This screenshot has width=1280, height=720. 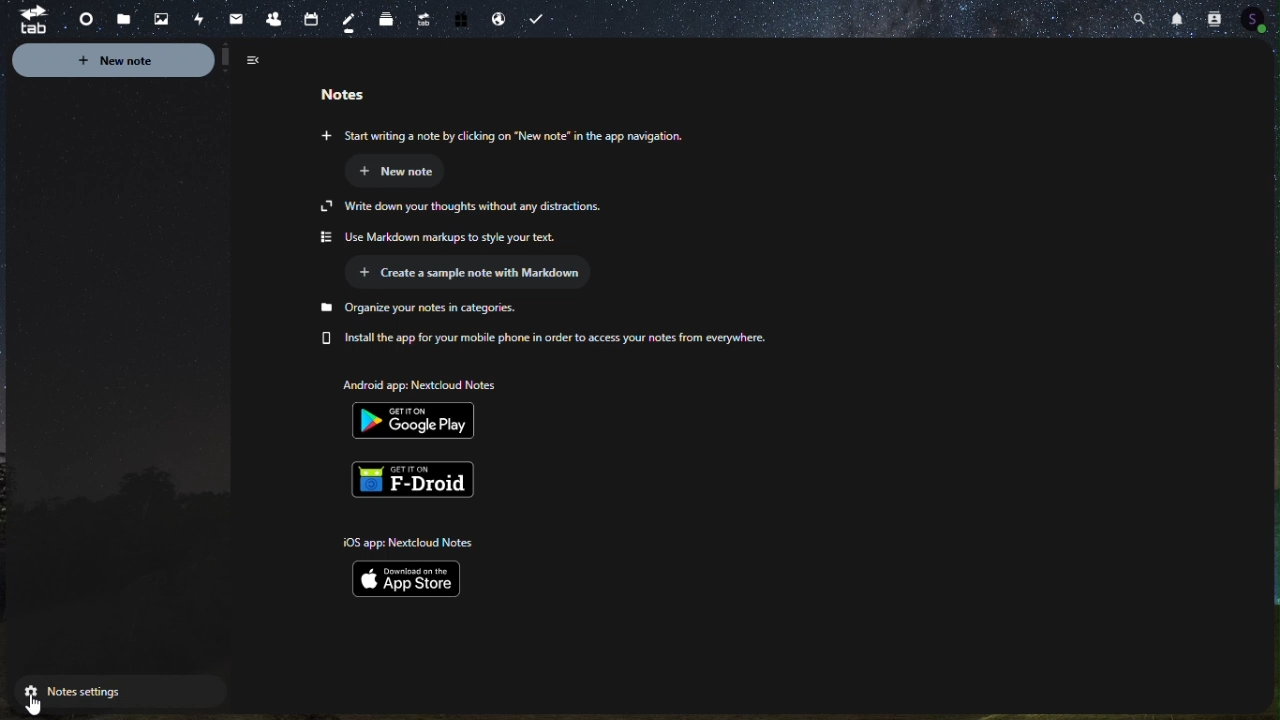 I want to click on Task, so click(x=532, y=20).